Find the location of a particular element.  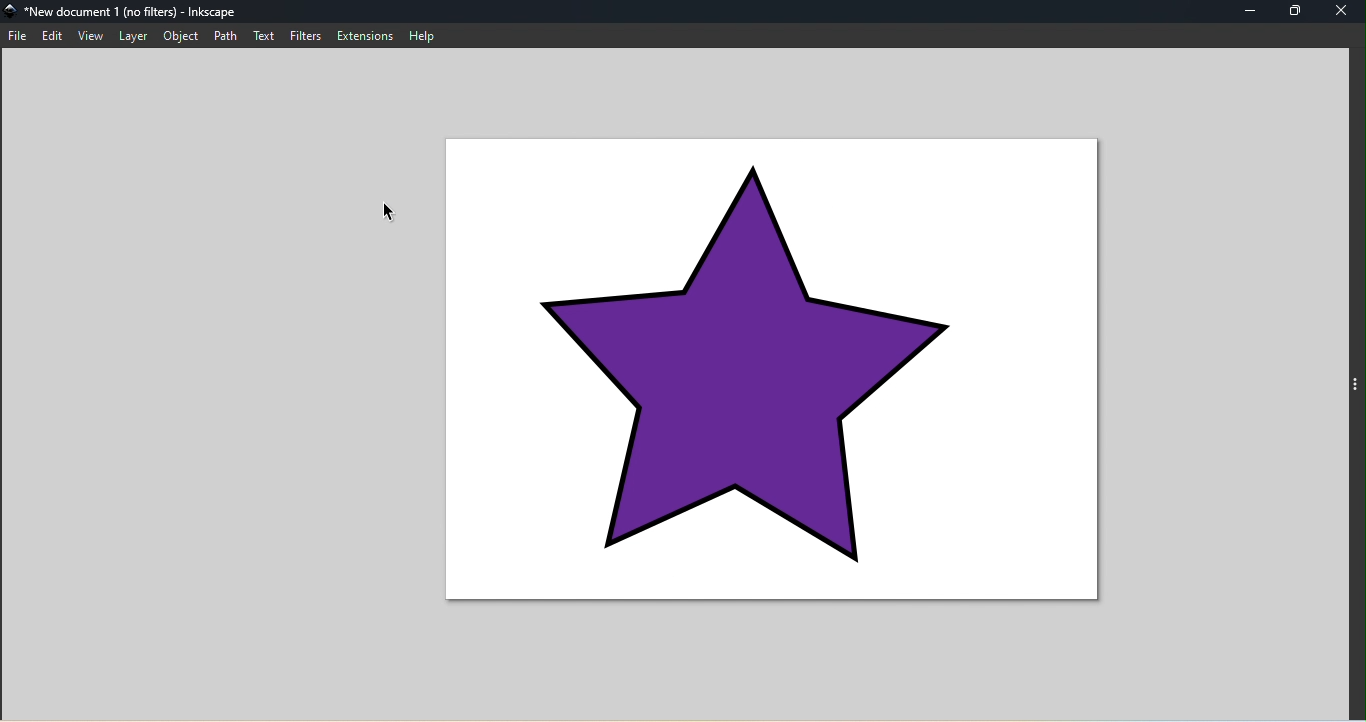

View is located at coordinates (87, 35).